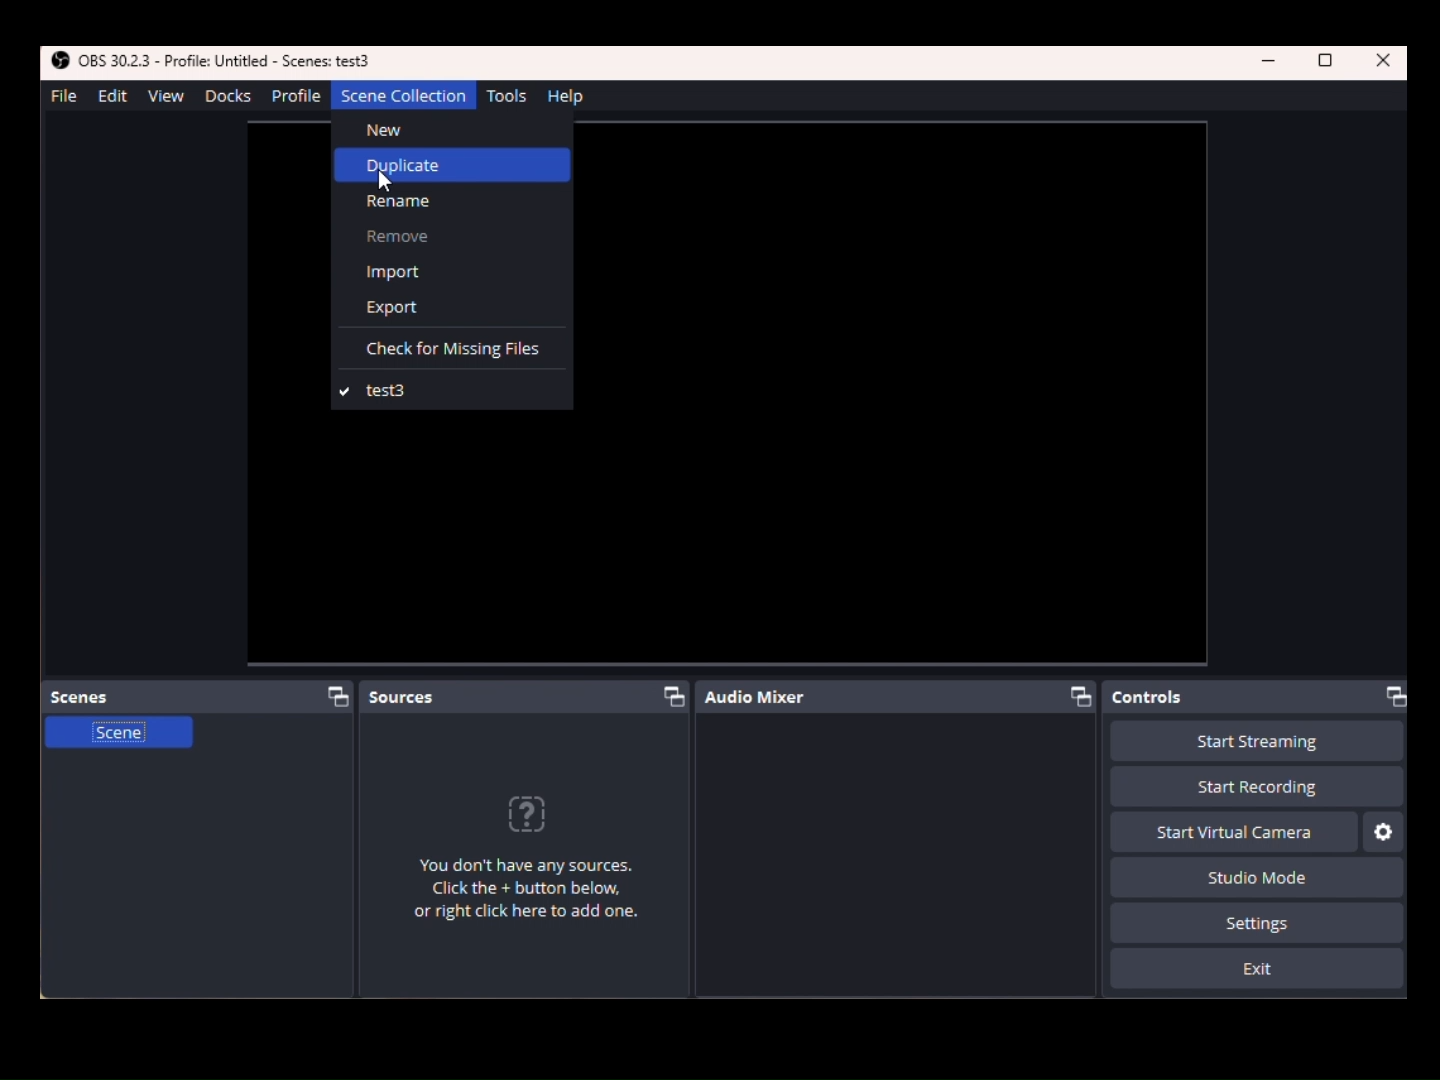 The height and width of the screenshot is (1080, 1440). Describe the element at coordinates (452, 129) in the screenshot. I see `New` at that location.